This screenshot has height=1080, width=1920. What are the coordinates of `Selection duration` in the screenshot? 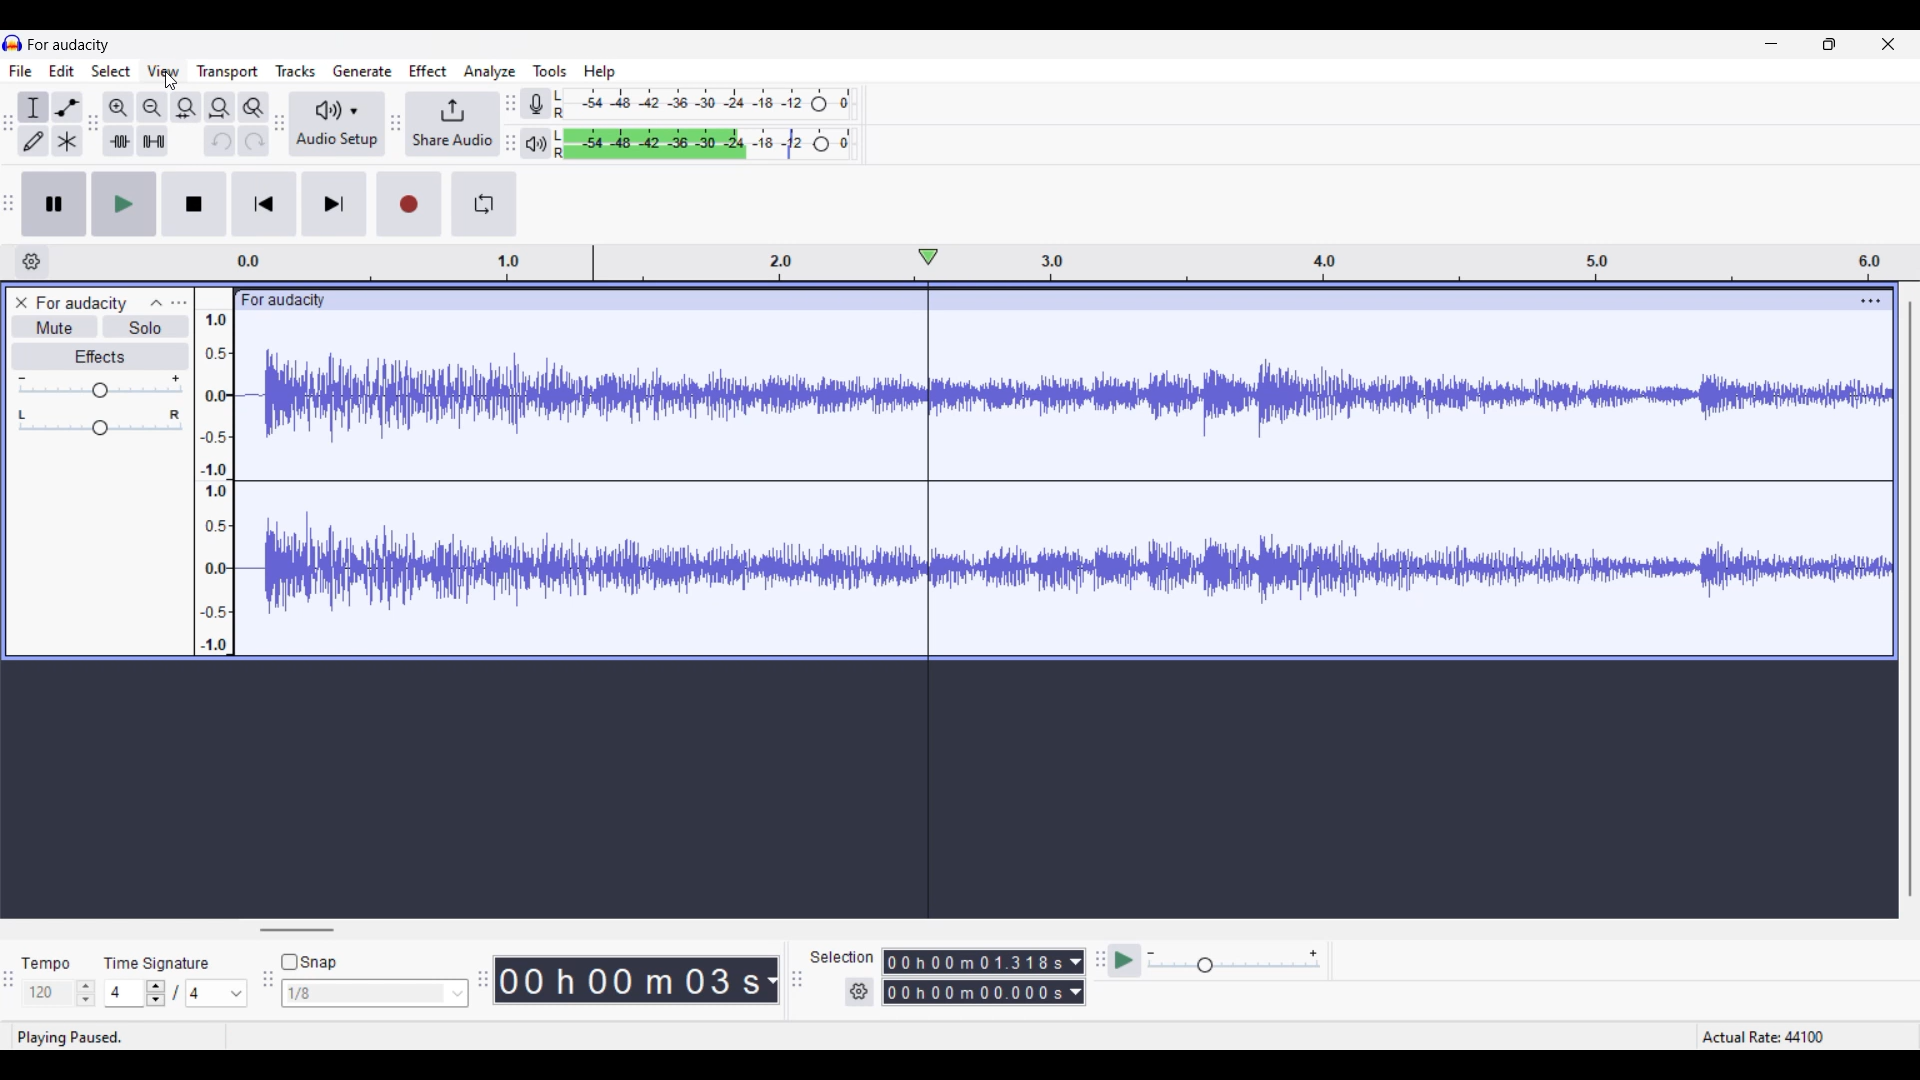 It's located at (974, 977).